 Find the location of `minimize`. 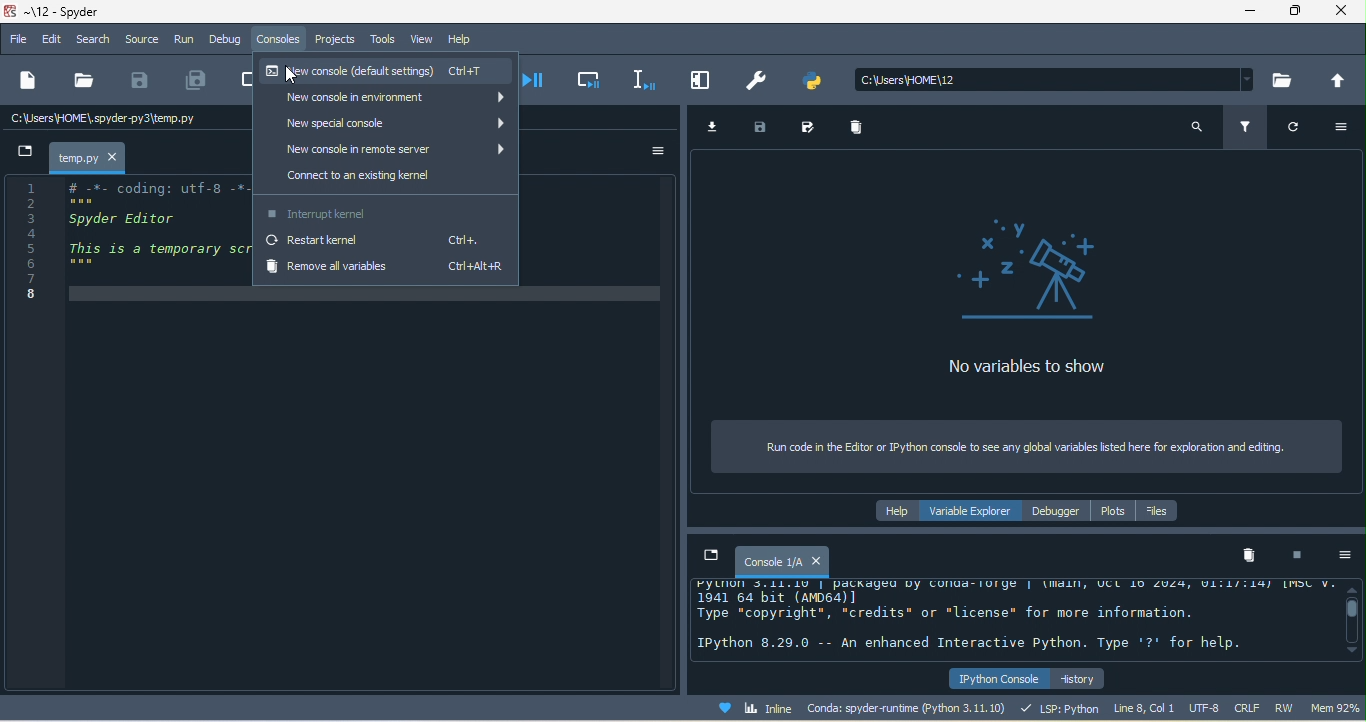

minimize is located at coordinates (1251, 12).